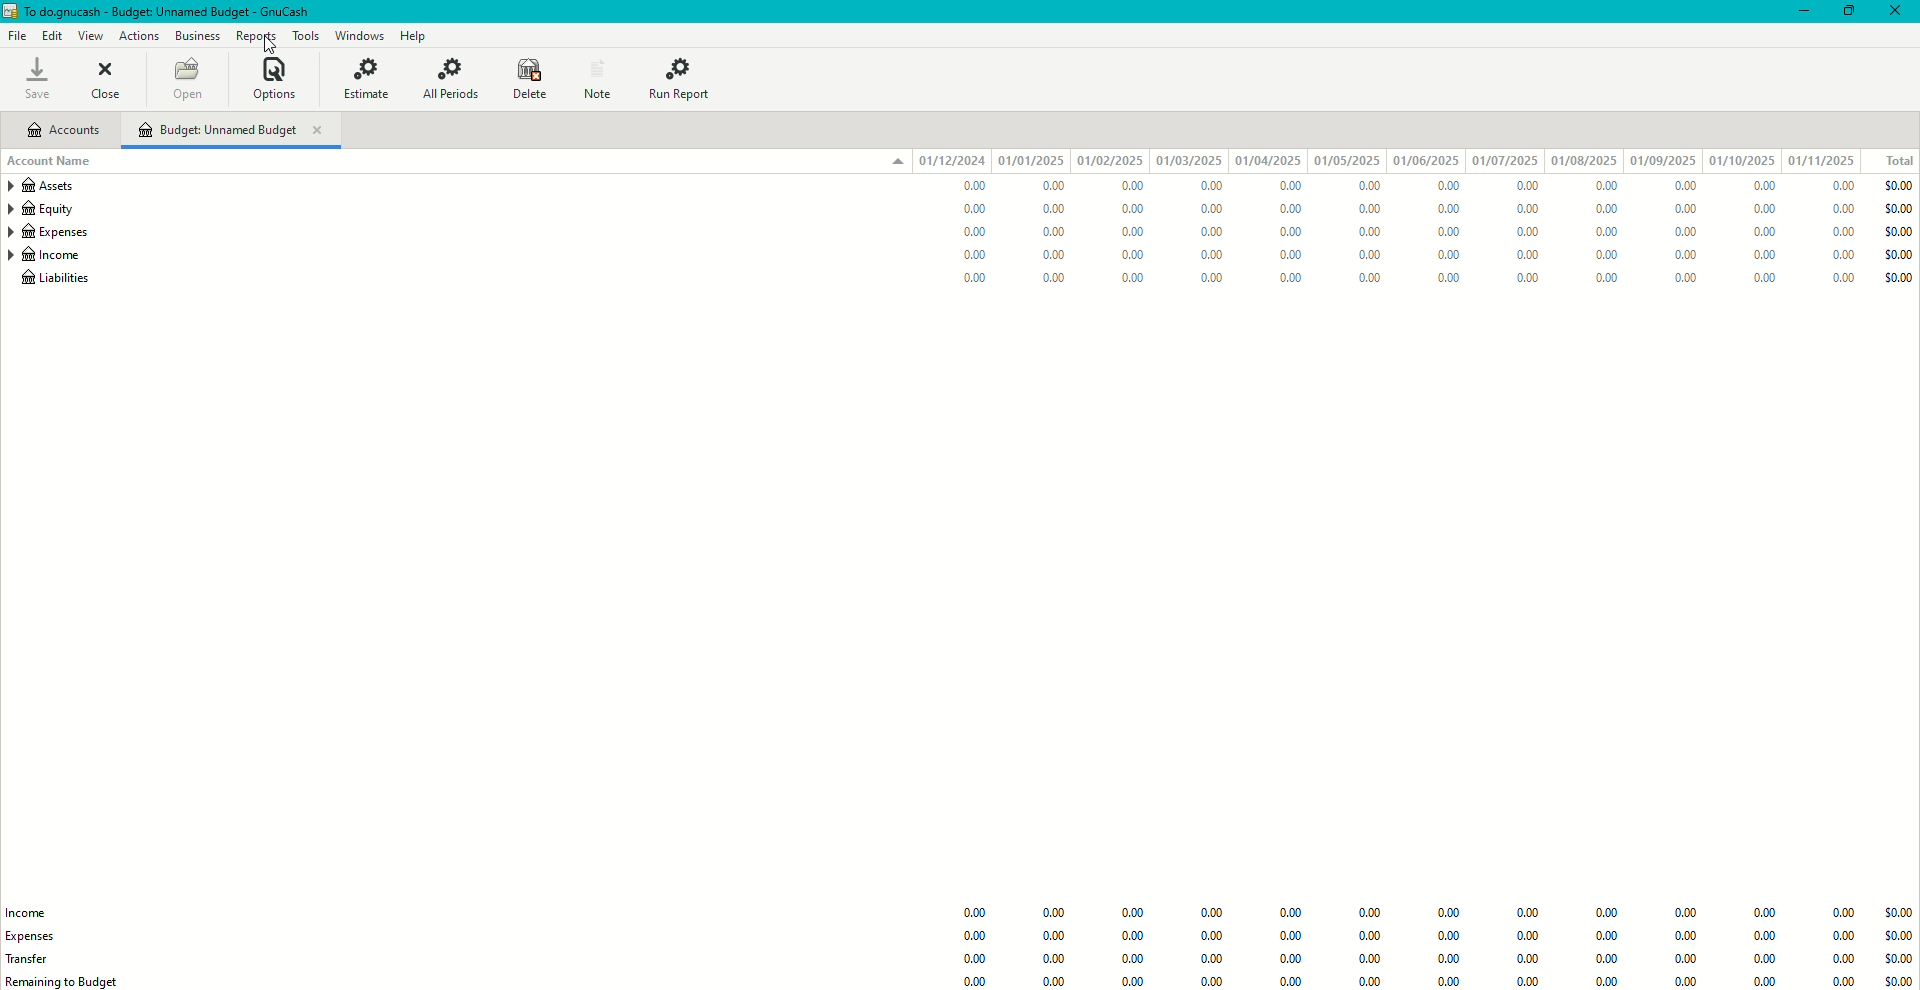 The width and height of the screenshot is (1920, 990). Describe the element at coordinates (1898, 12) in the screenshot. I see `Close` at that location.